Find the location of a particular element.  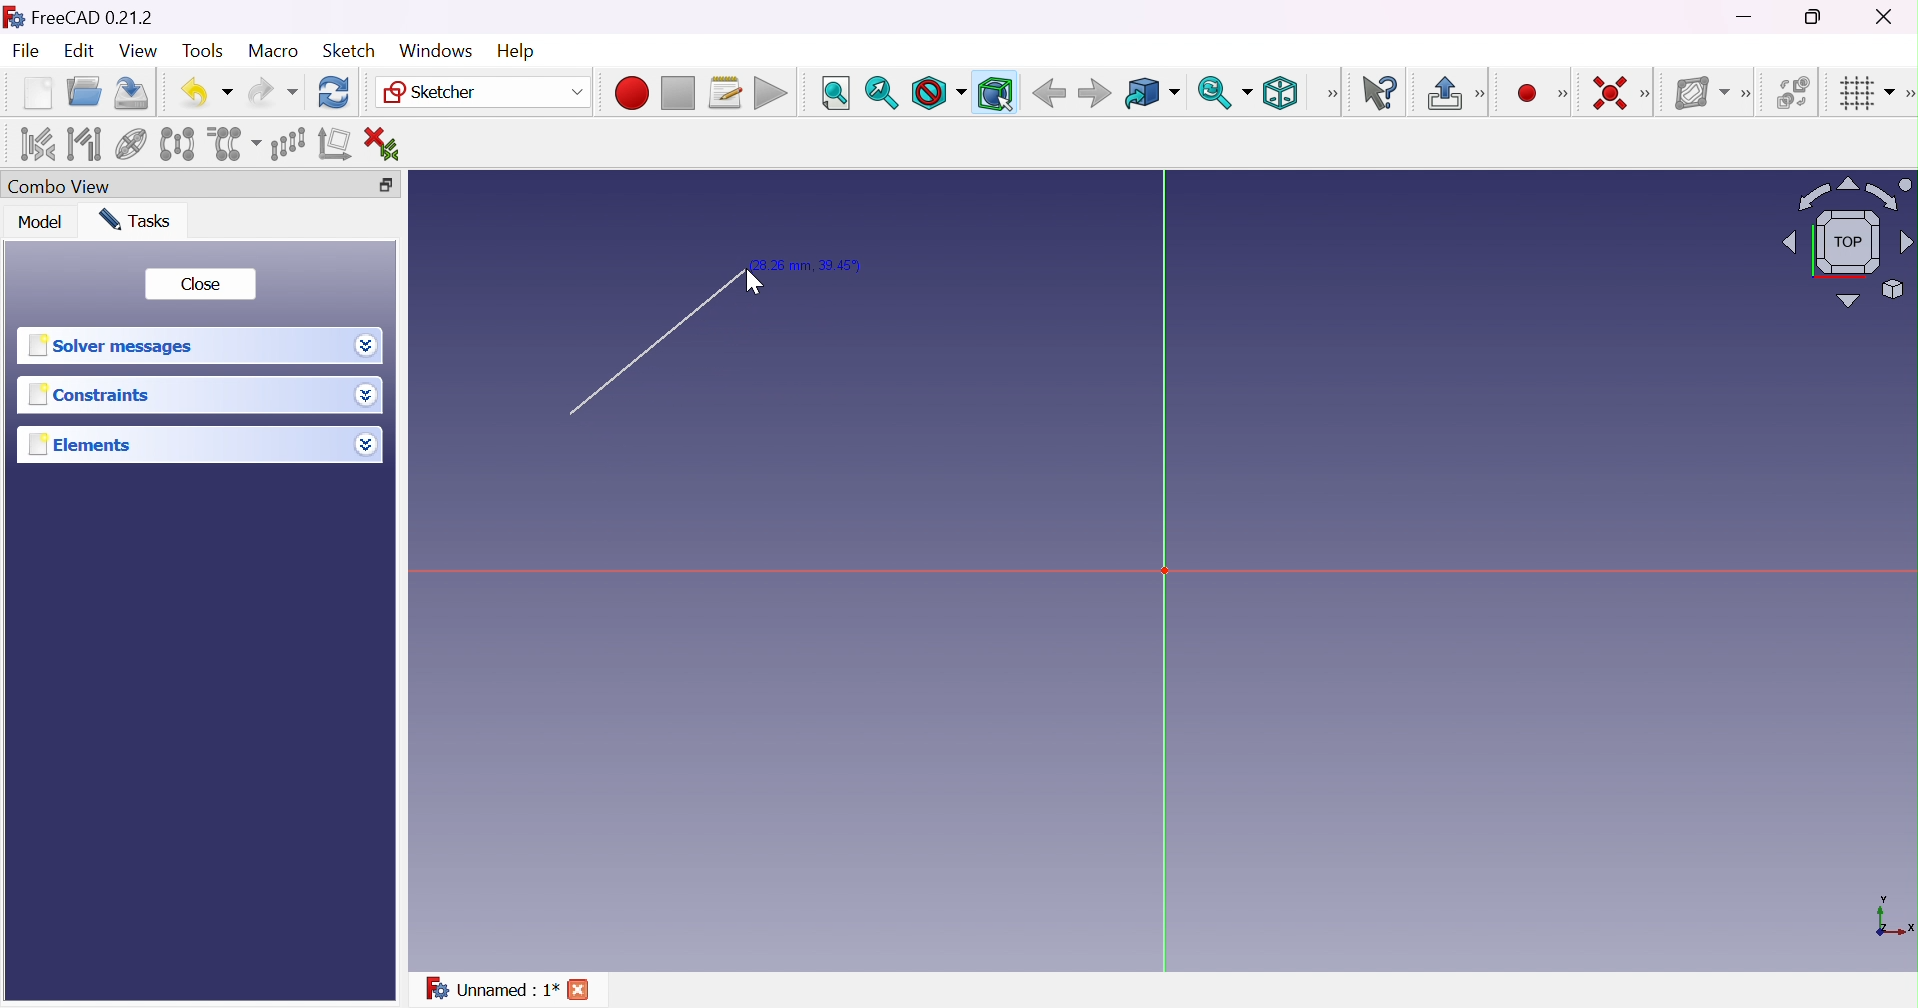

Redo is located at coordinates (271, 93).